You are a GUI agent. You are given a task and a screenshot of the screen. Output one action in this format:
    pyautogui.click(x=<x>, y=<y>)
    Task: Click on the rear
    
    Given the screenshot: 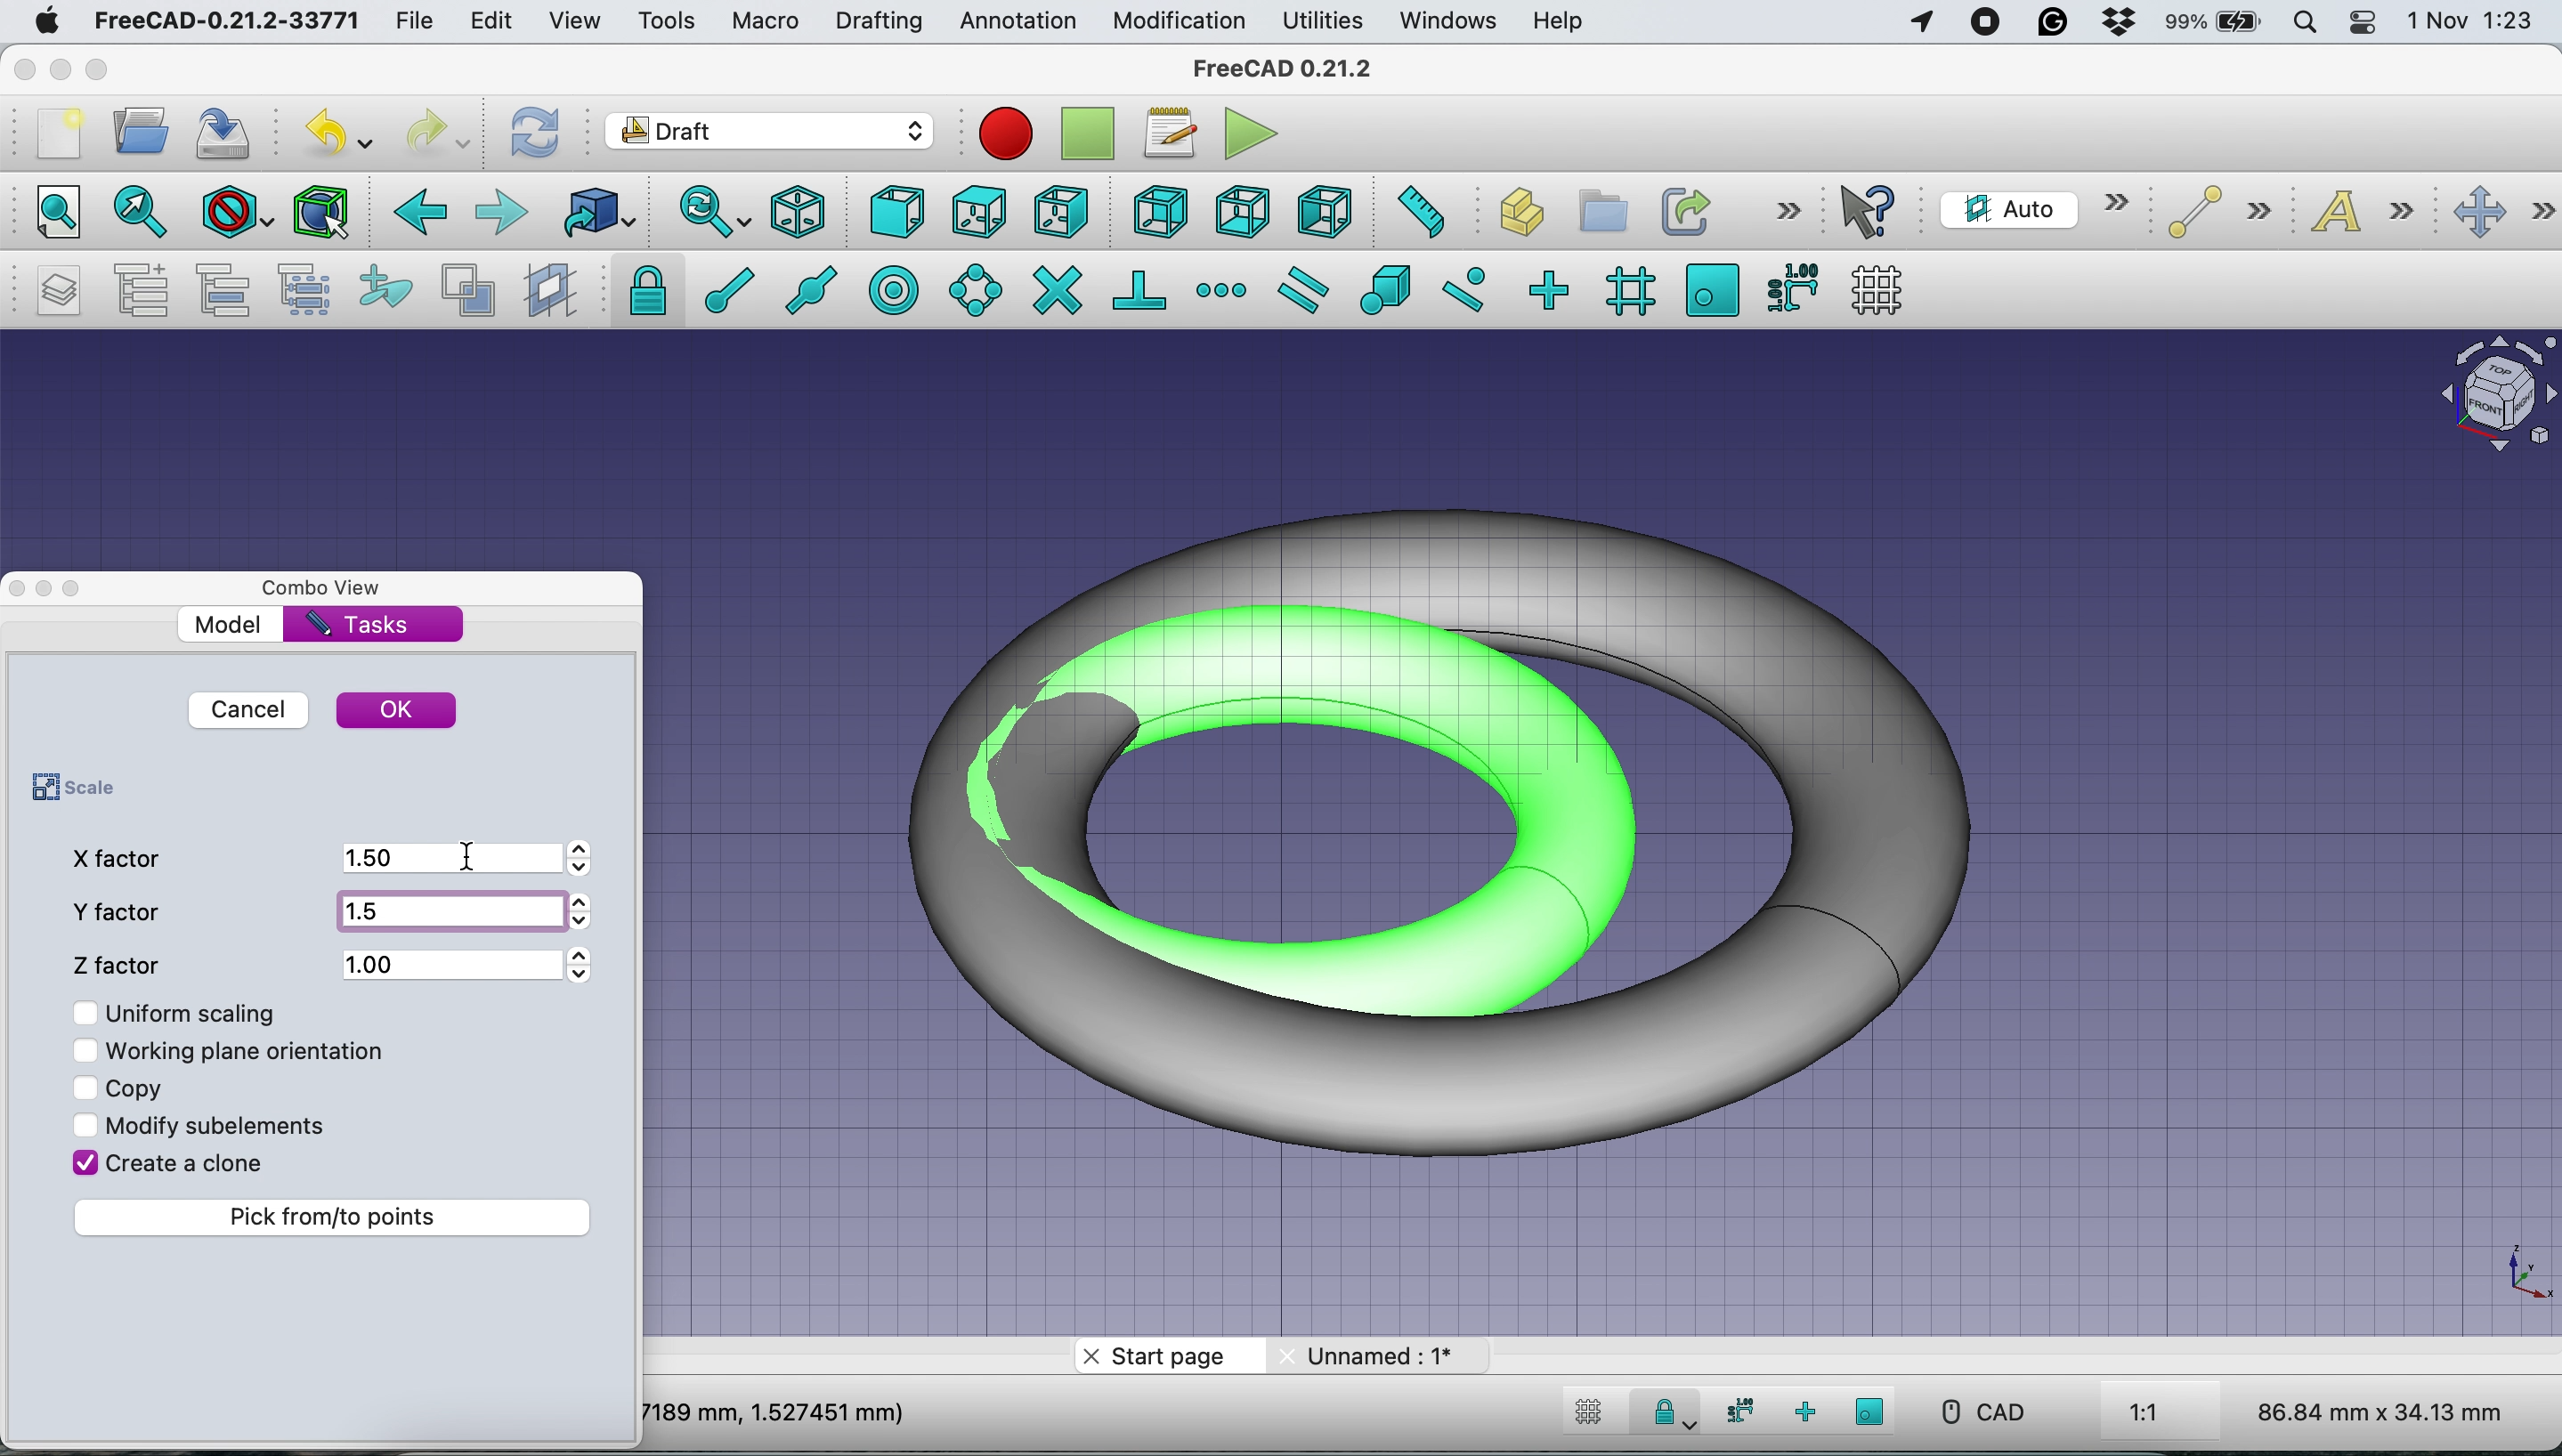 What is the action you would take?
    pyautogui.click(x=1157, y=214)
    